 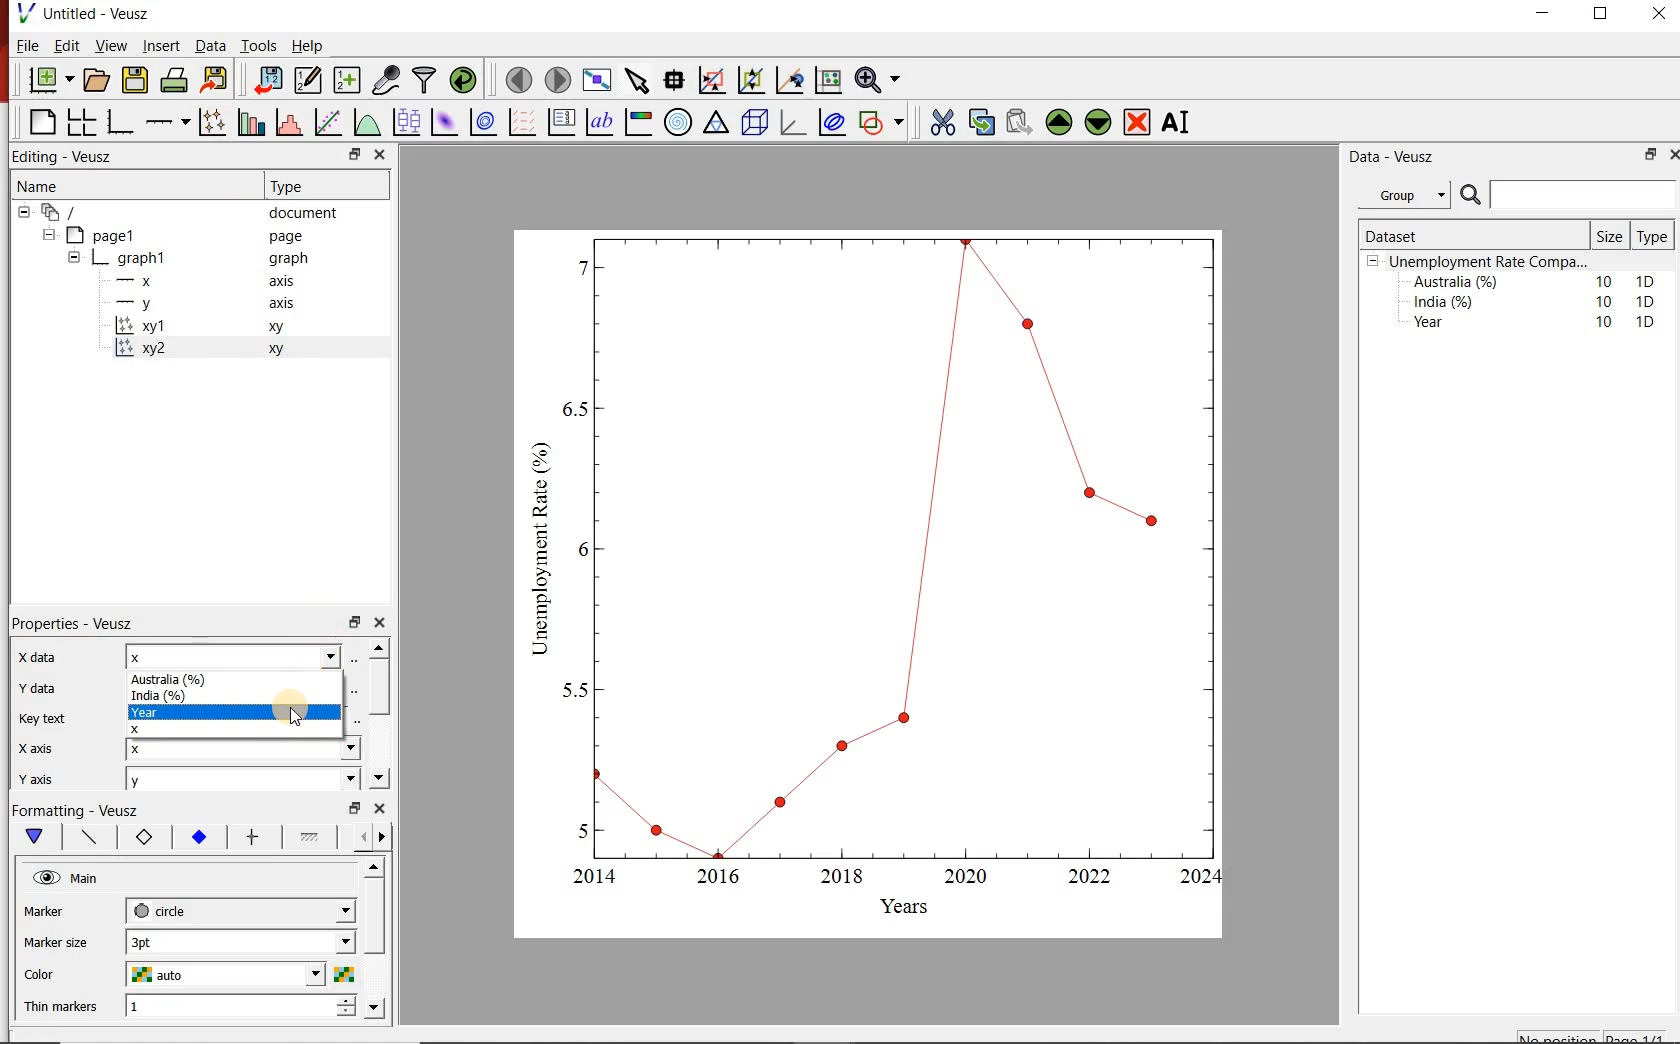 What do you see at coordinates (55, 975) in the screenshot?
I see `color` at bounding box center [55, 975].